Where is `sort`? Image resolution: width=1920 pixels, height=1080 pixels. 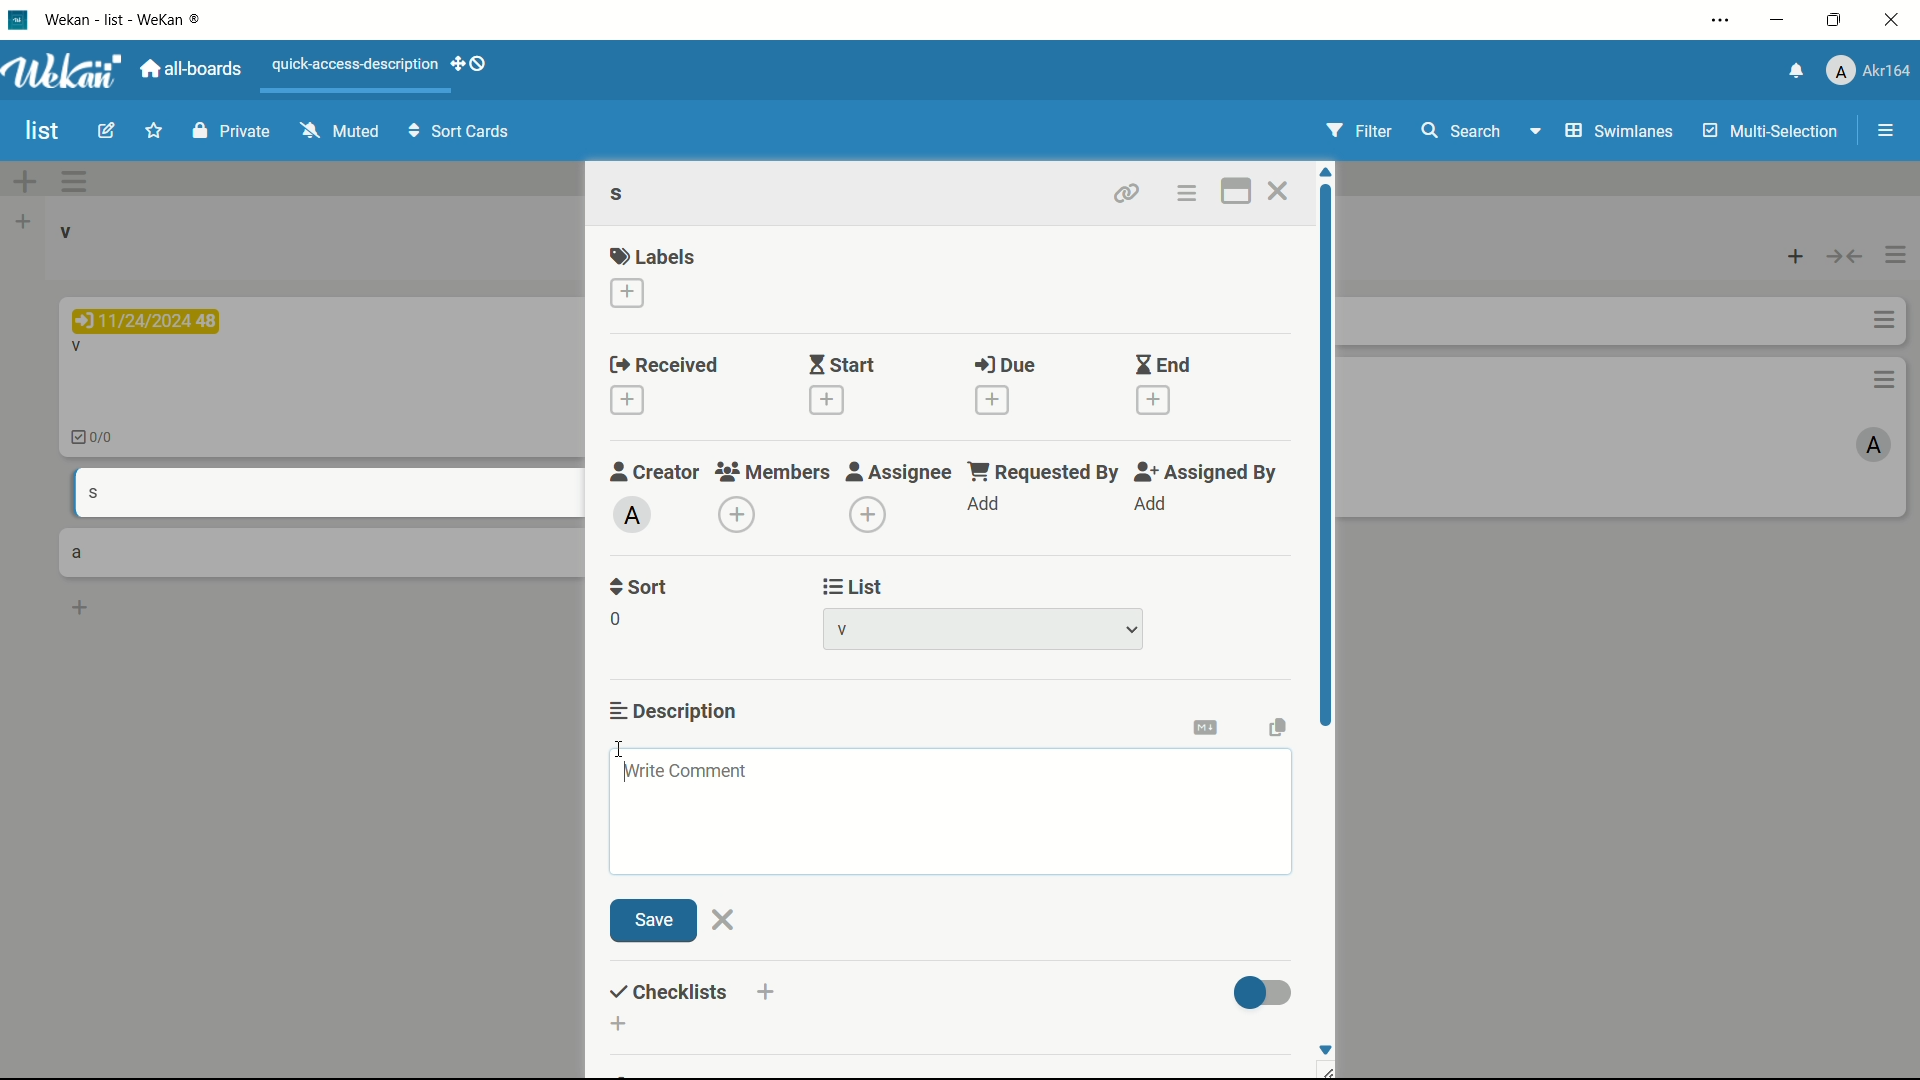 sort is located at coordinates (639, 589).